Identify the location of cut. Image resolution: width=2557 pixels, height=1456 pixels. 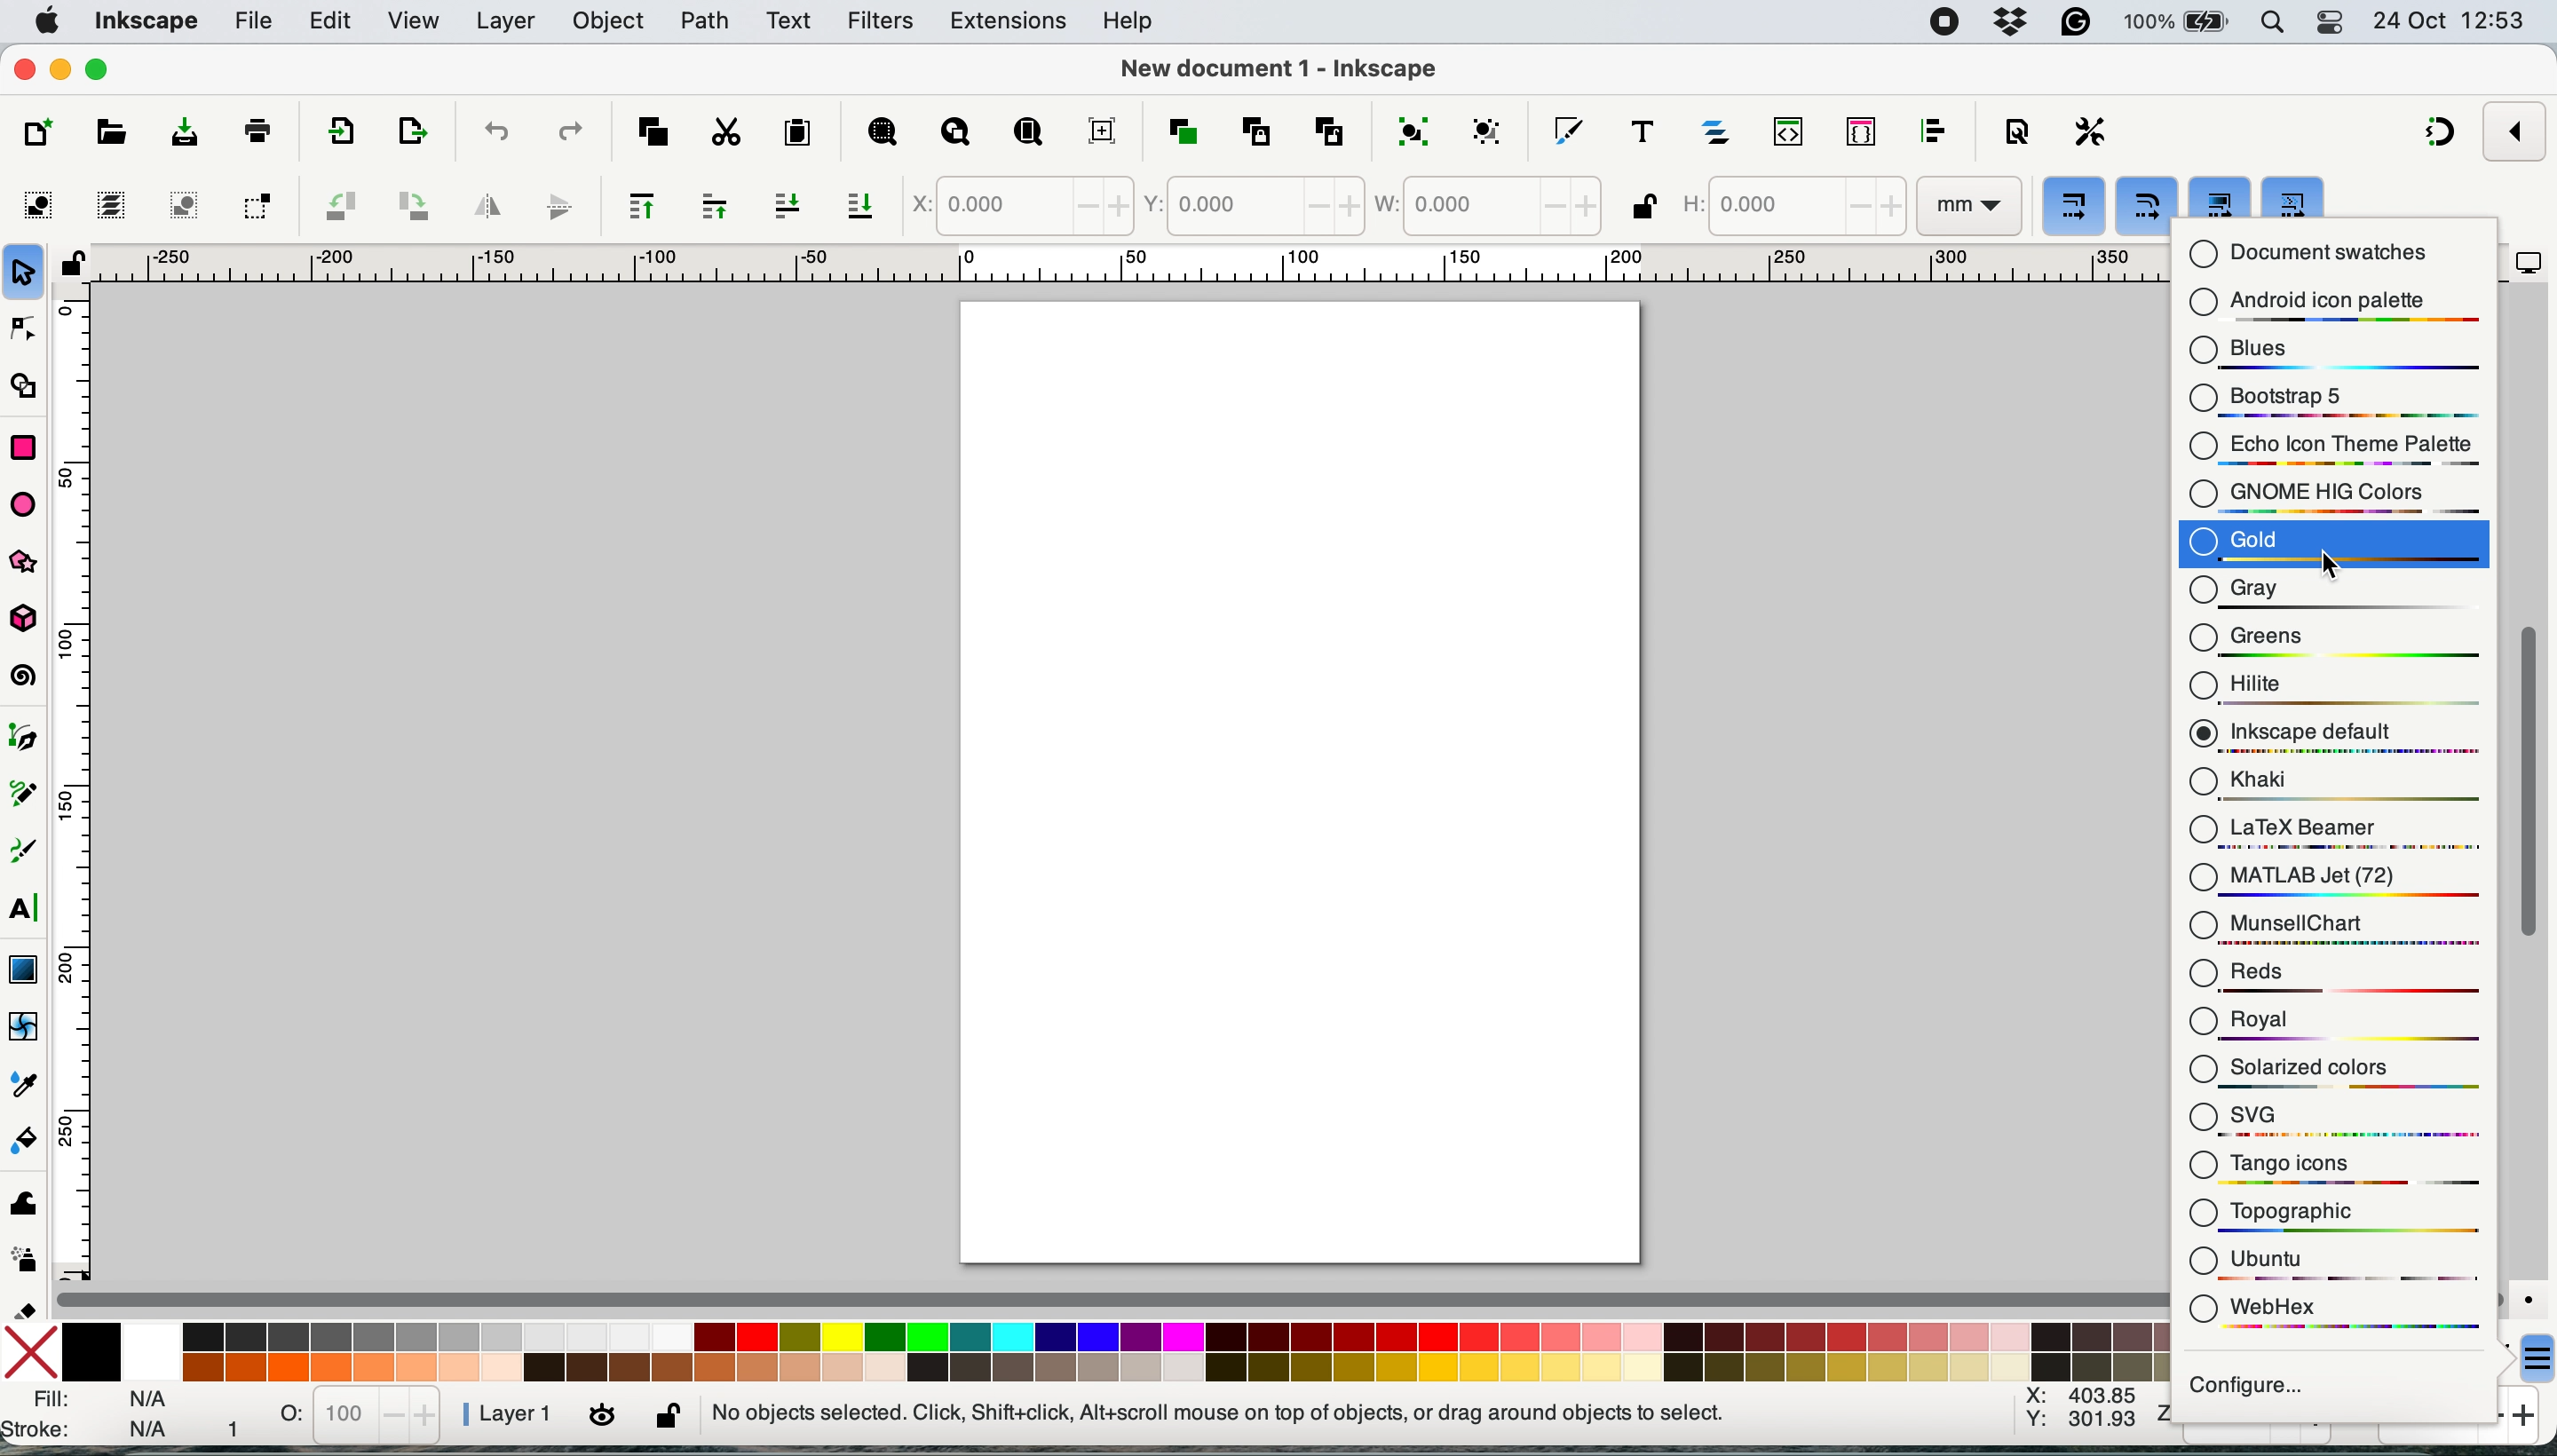
(724, 134).